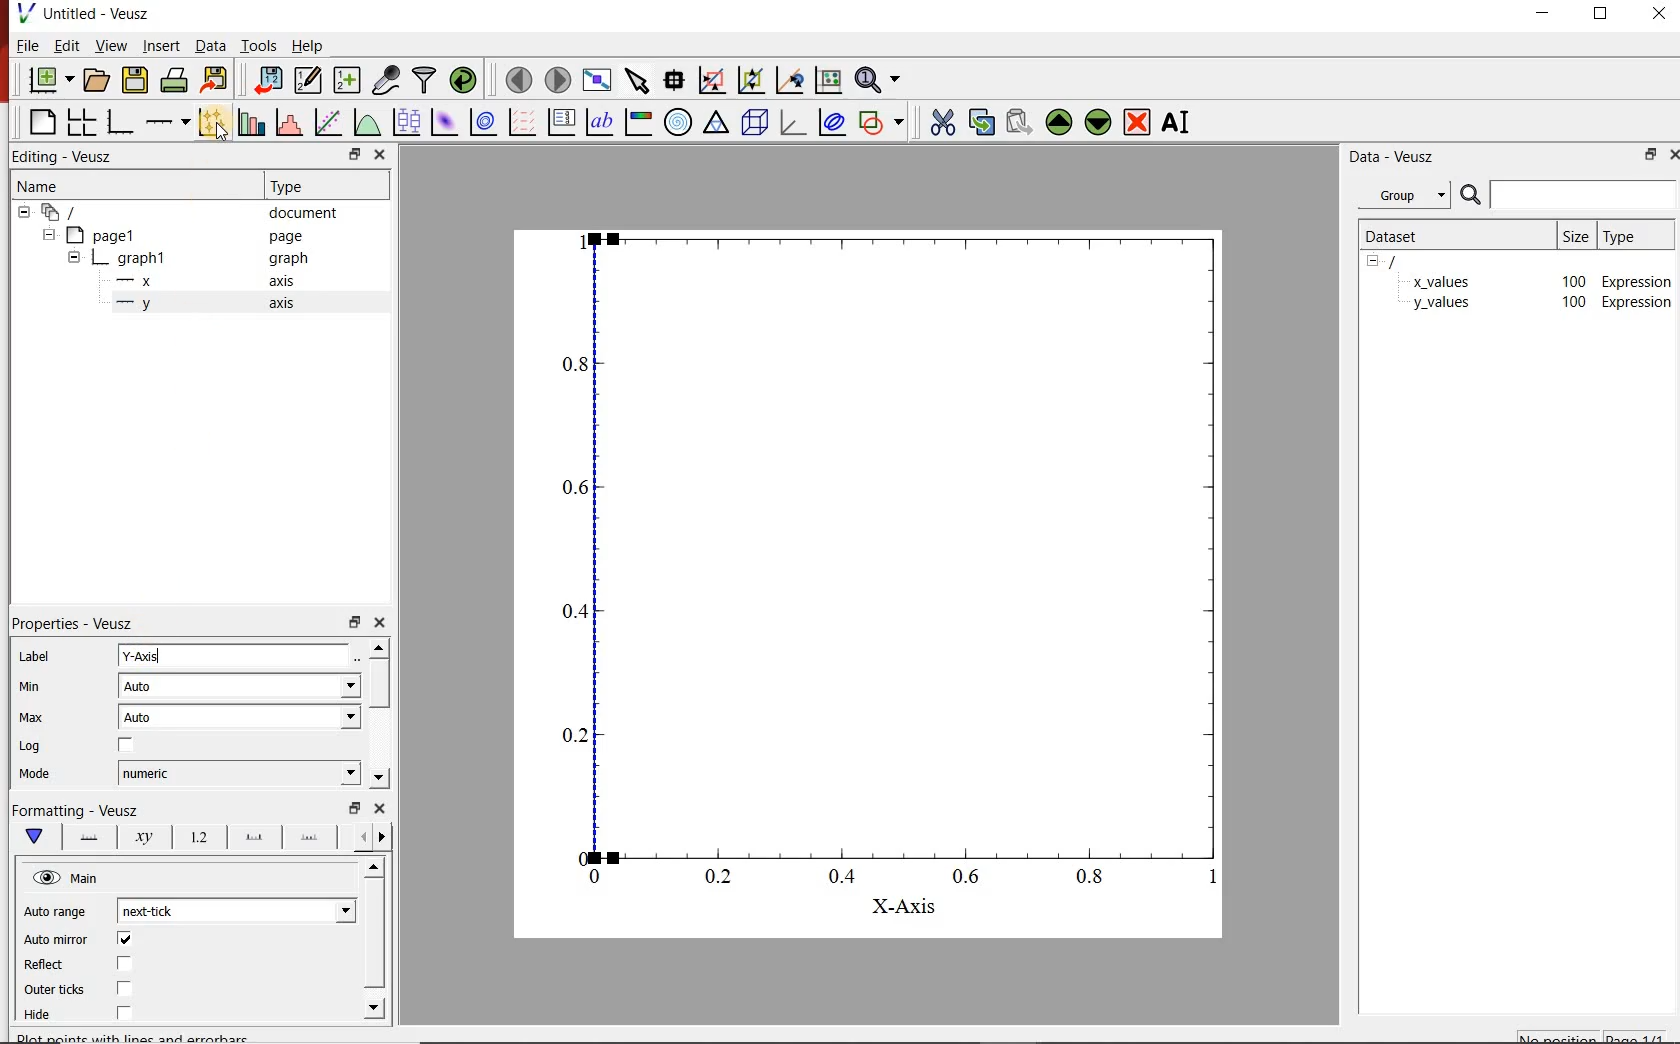  I want to click on checkbox, so click(126, 962).